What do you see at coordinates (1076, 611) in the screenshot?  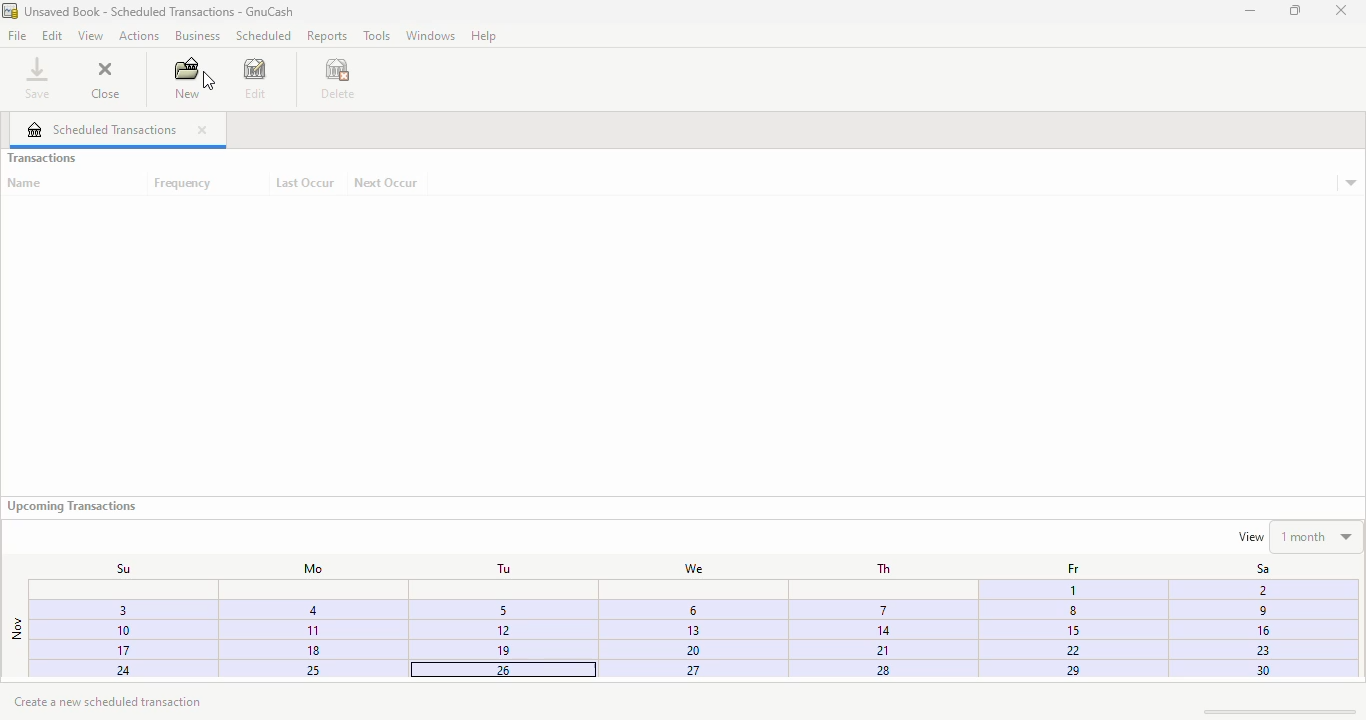 I see `` at bounding box center [1076, 611].